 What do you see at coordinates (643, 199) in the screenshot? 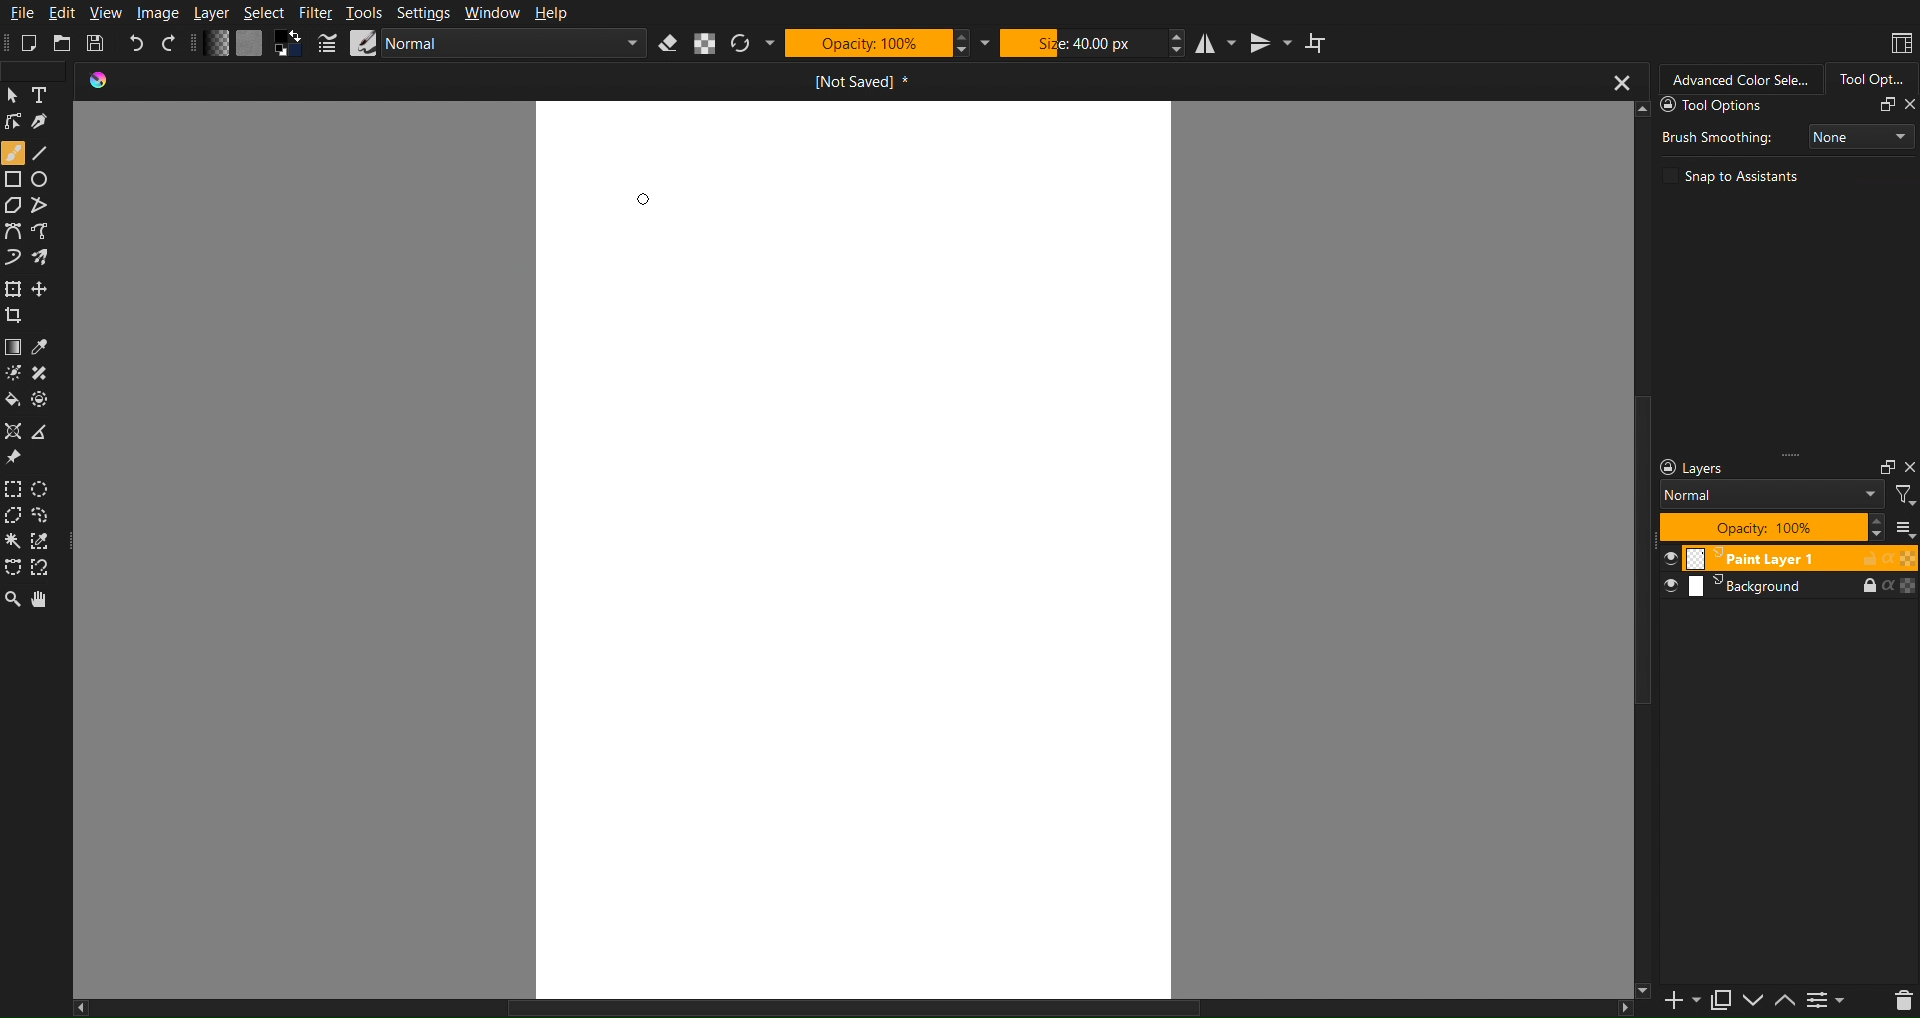
I see `Cursor` at bounding box center [643, 199].